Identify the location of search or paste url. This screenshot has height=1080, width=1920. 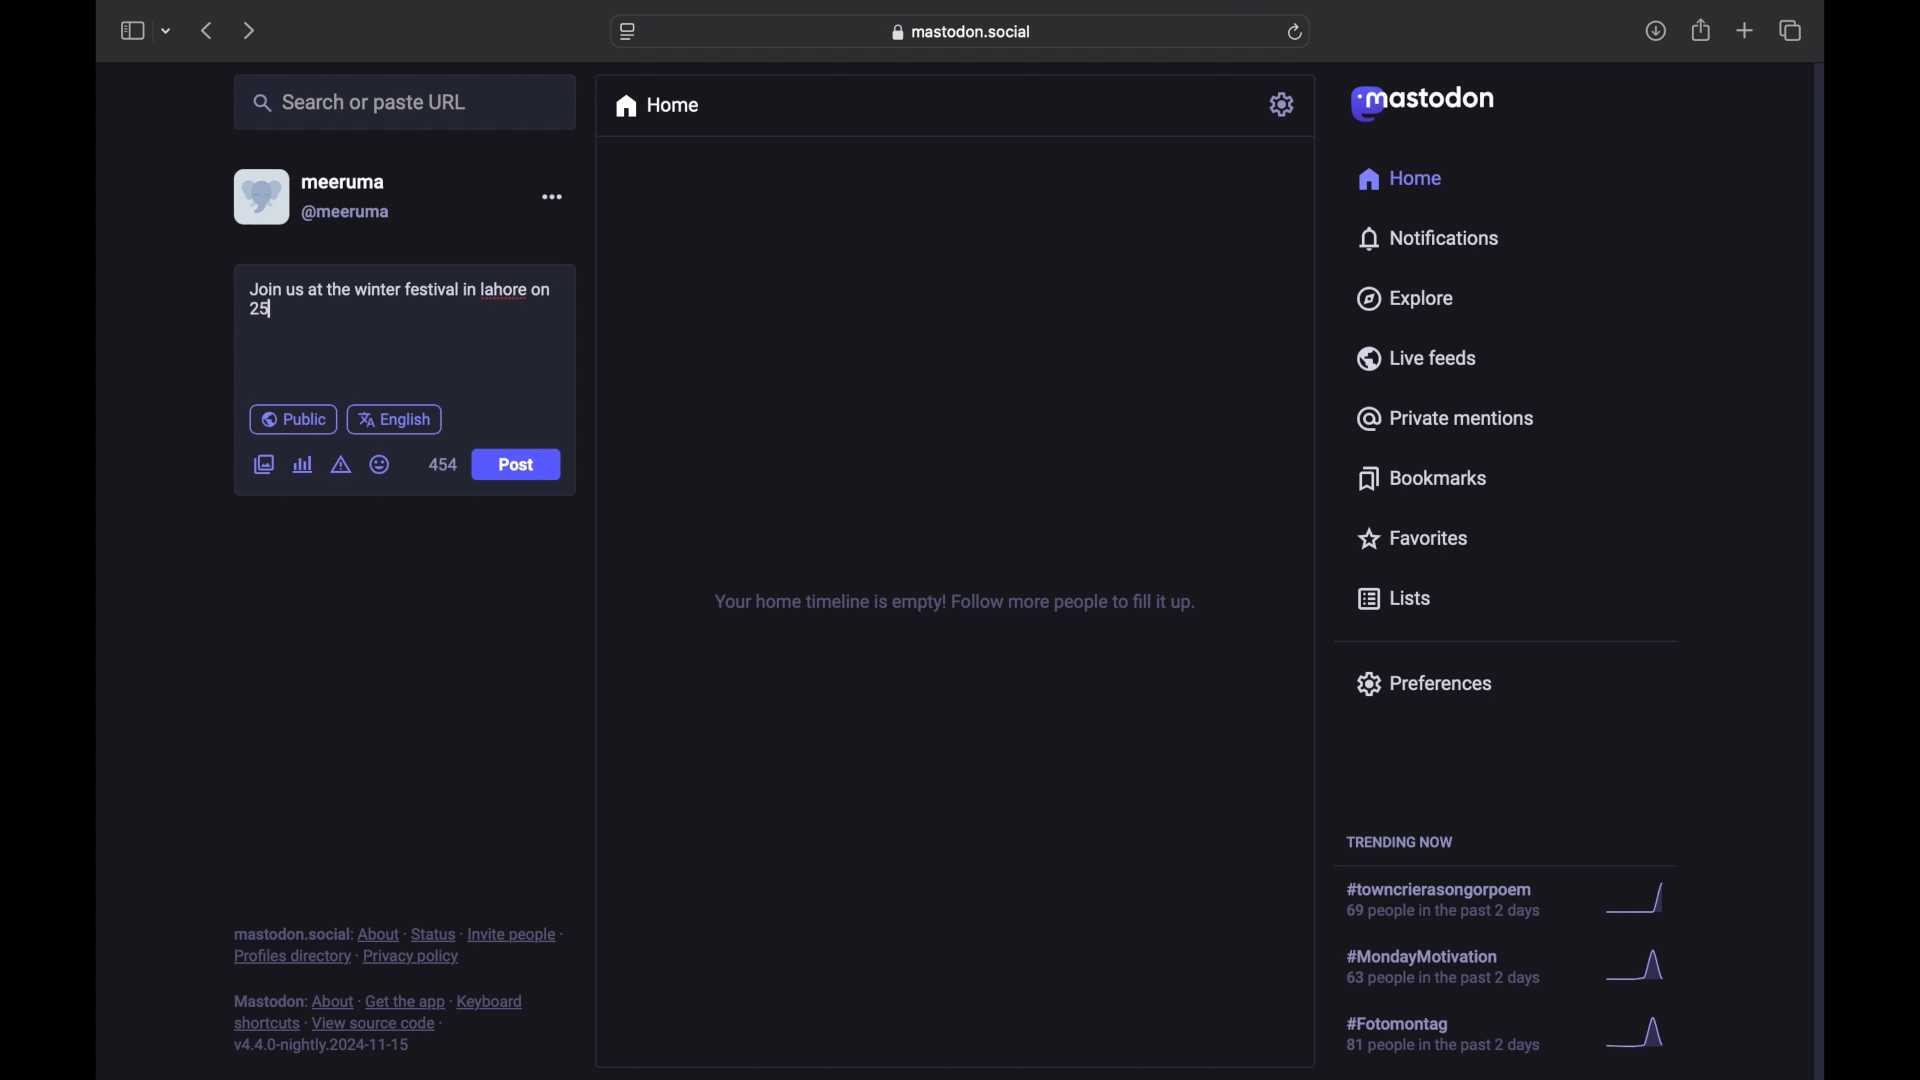
(359, 103).